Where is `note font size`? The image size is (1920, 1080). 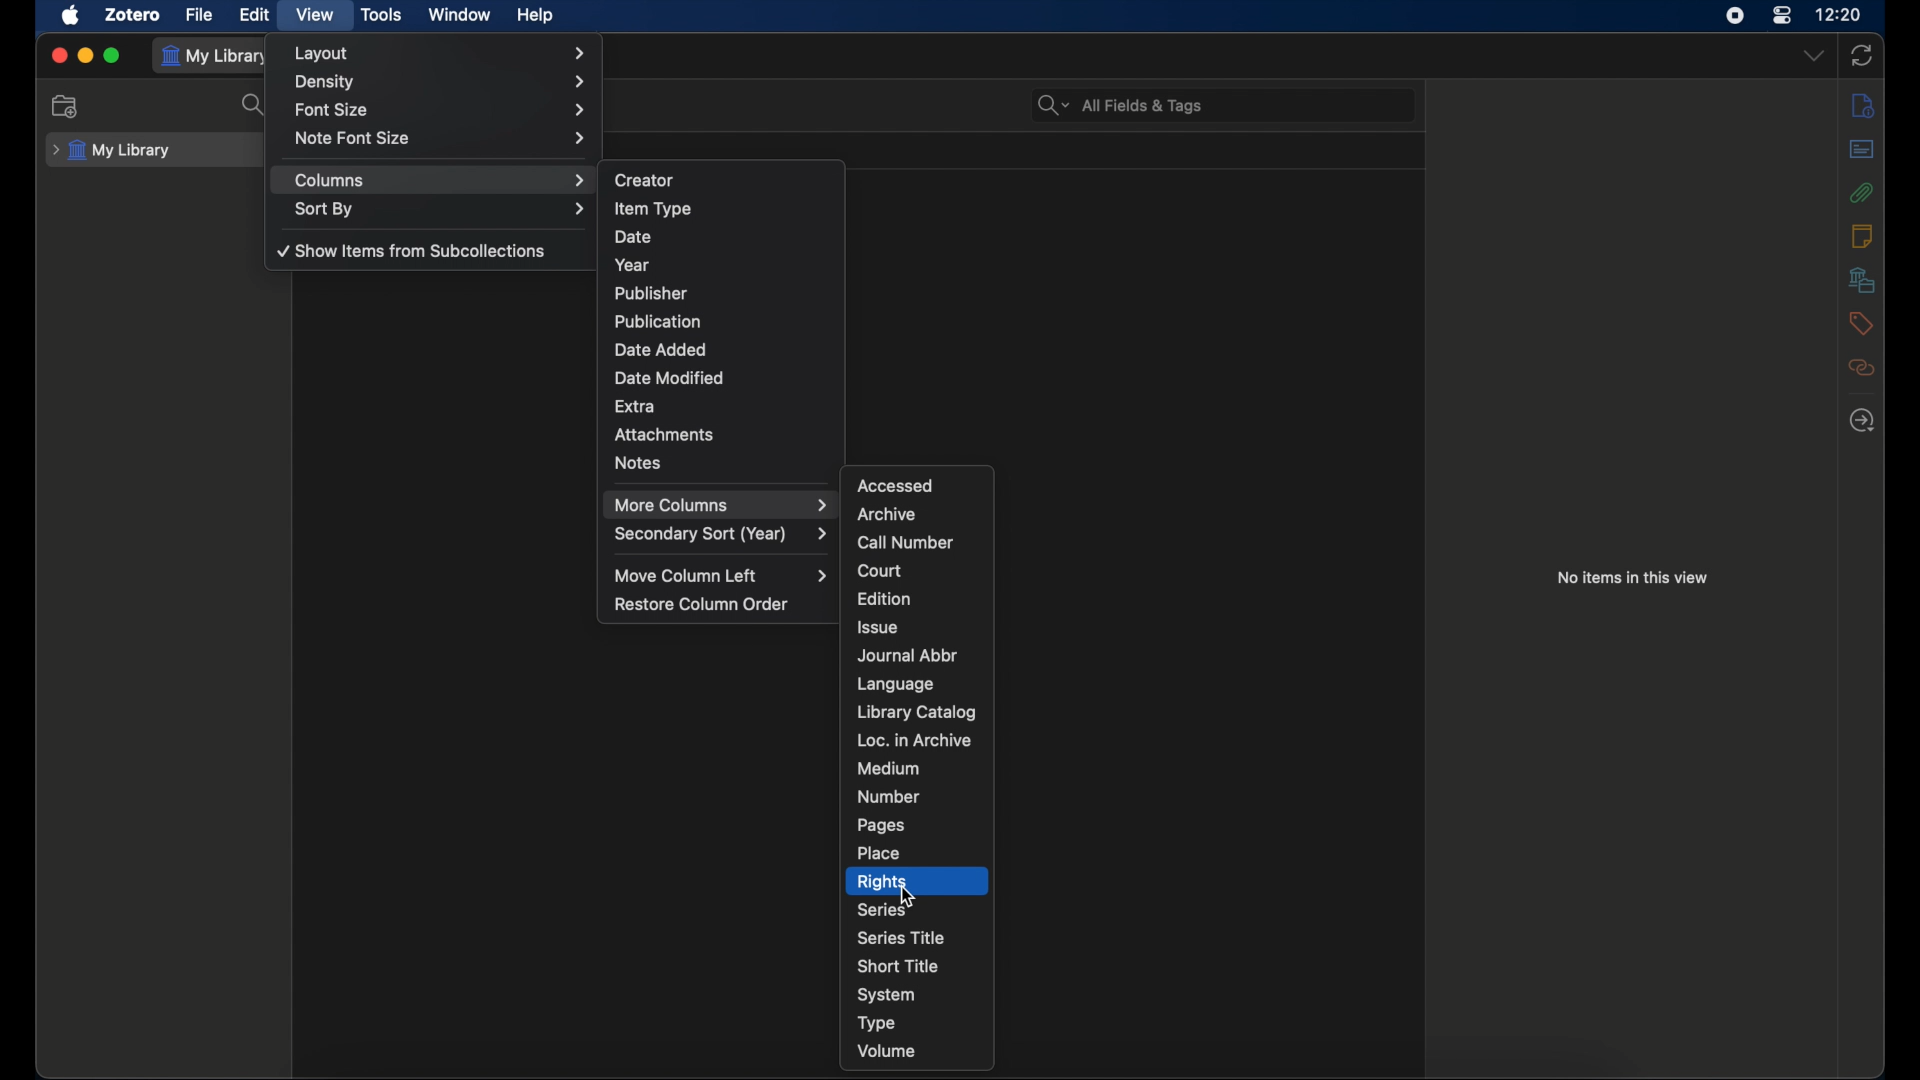 note font size is located at coordinates (442, 138).